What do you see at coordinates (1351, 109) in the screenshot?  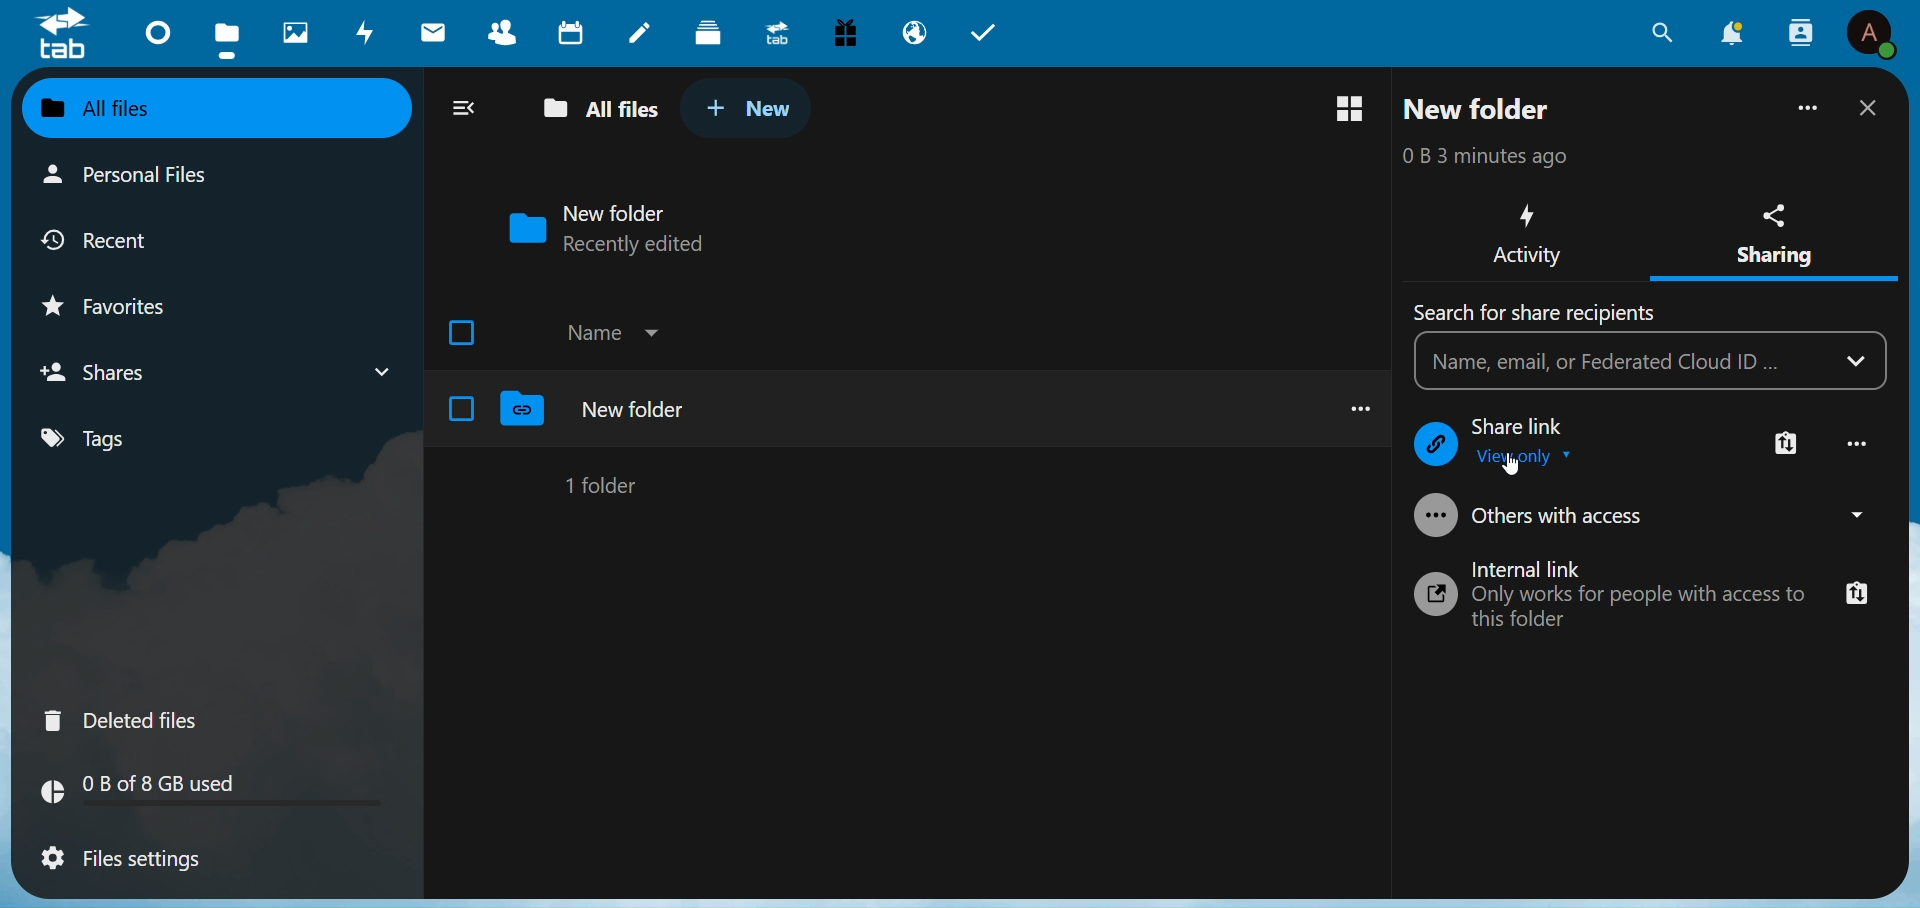 I see `Switch to grid view` at bounding box center [1351, 109].